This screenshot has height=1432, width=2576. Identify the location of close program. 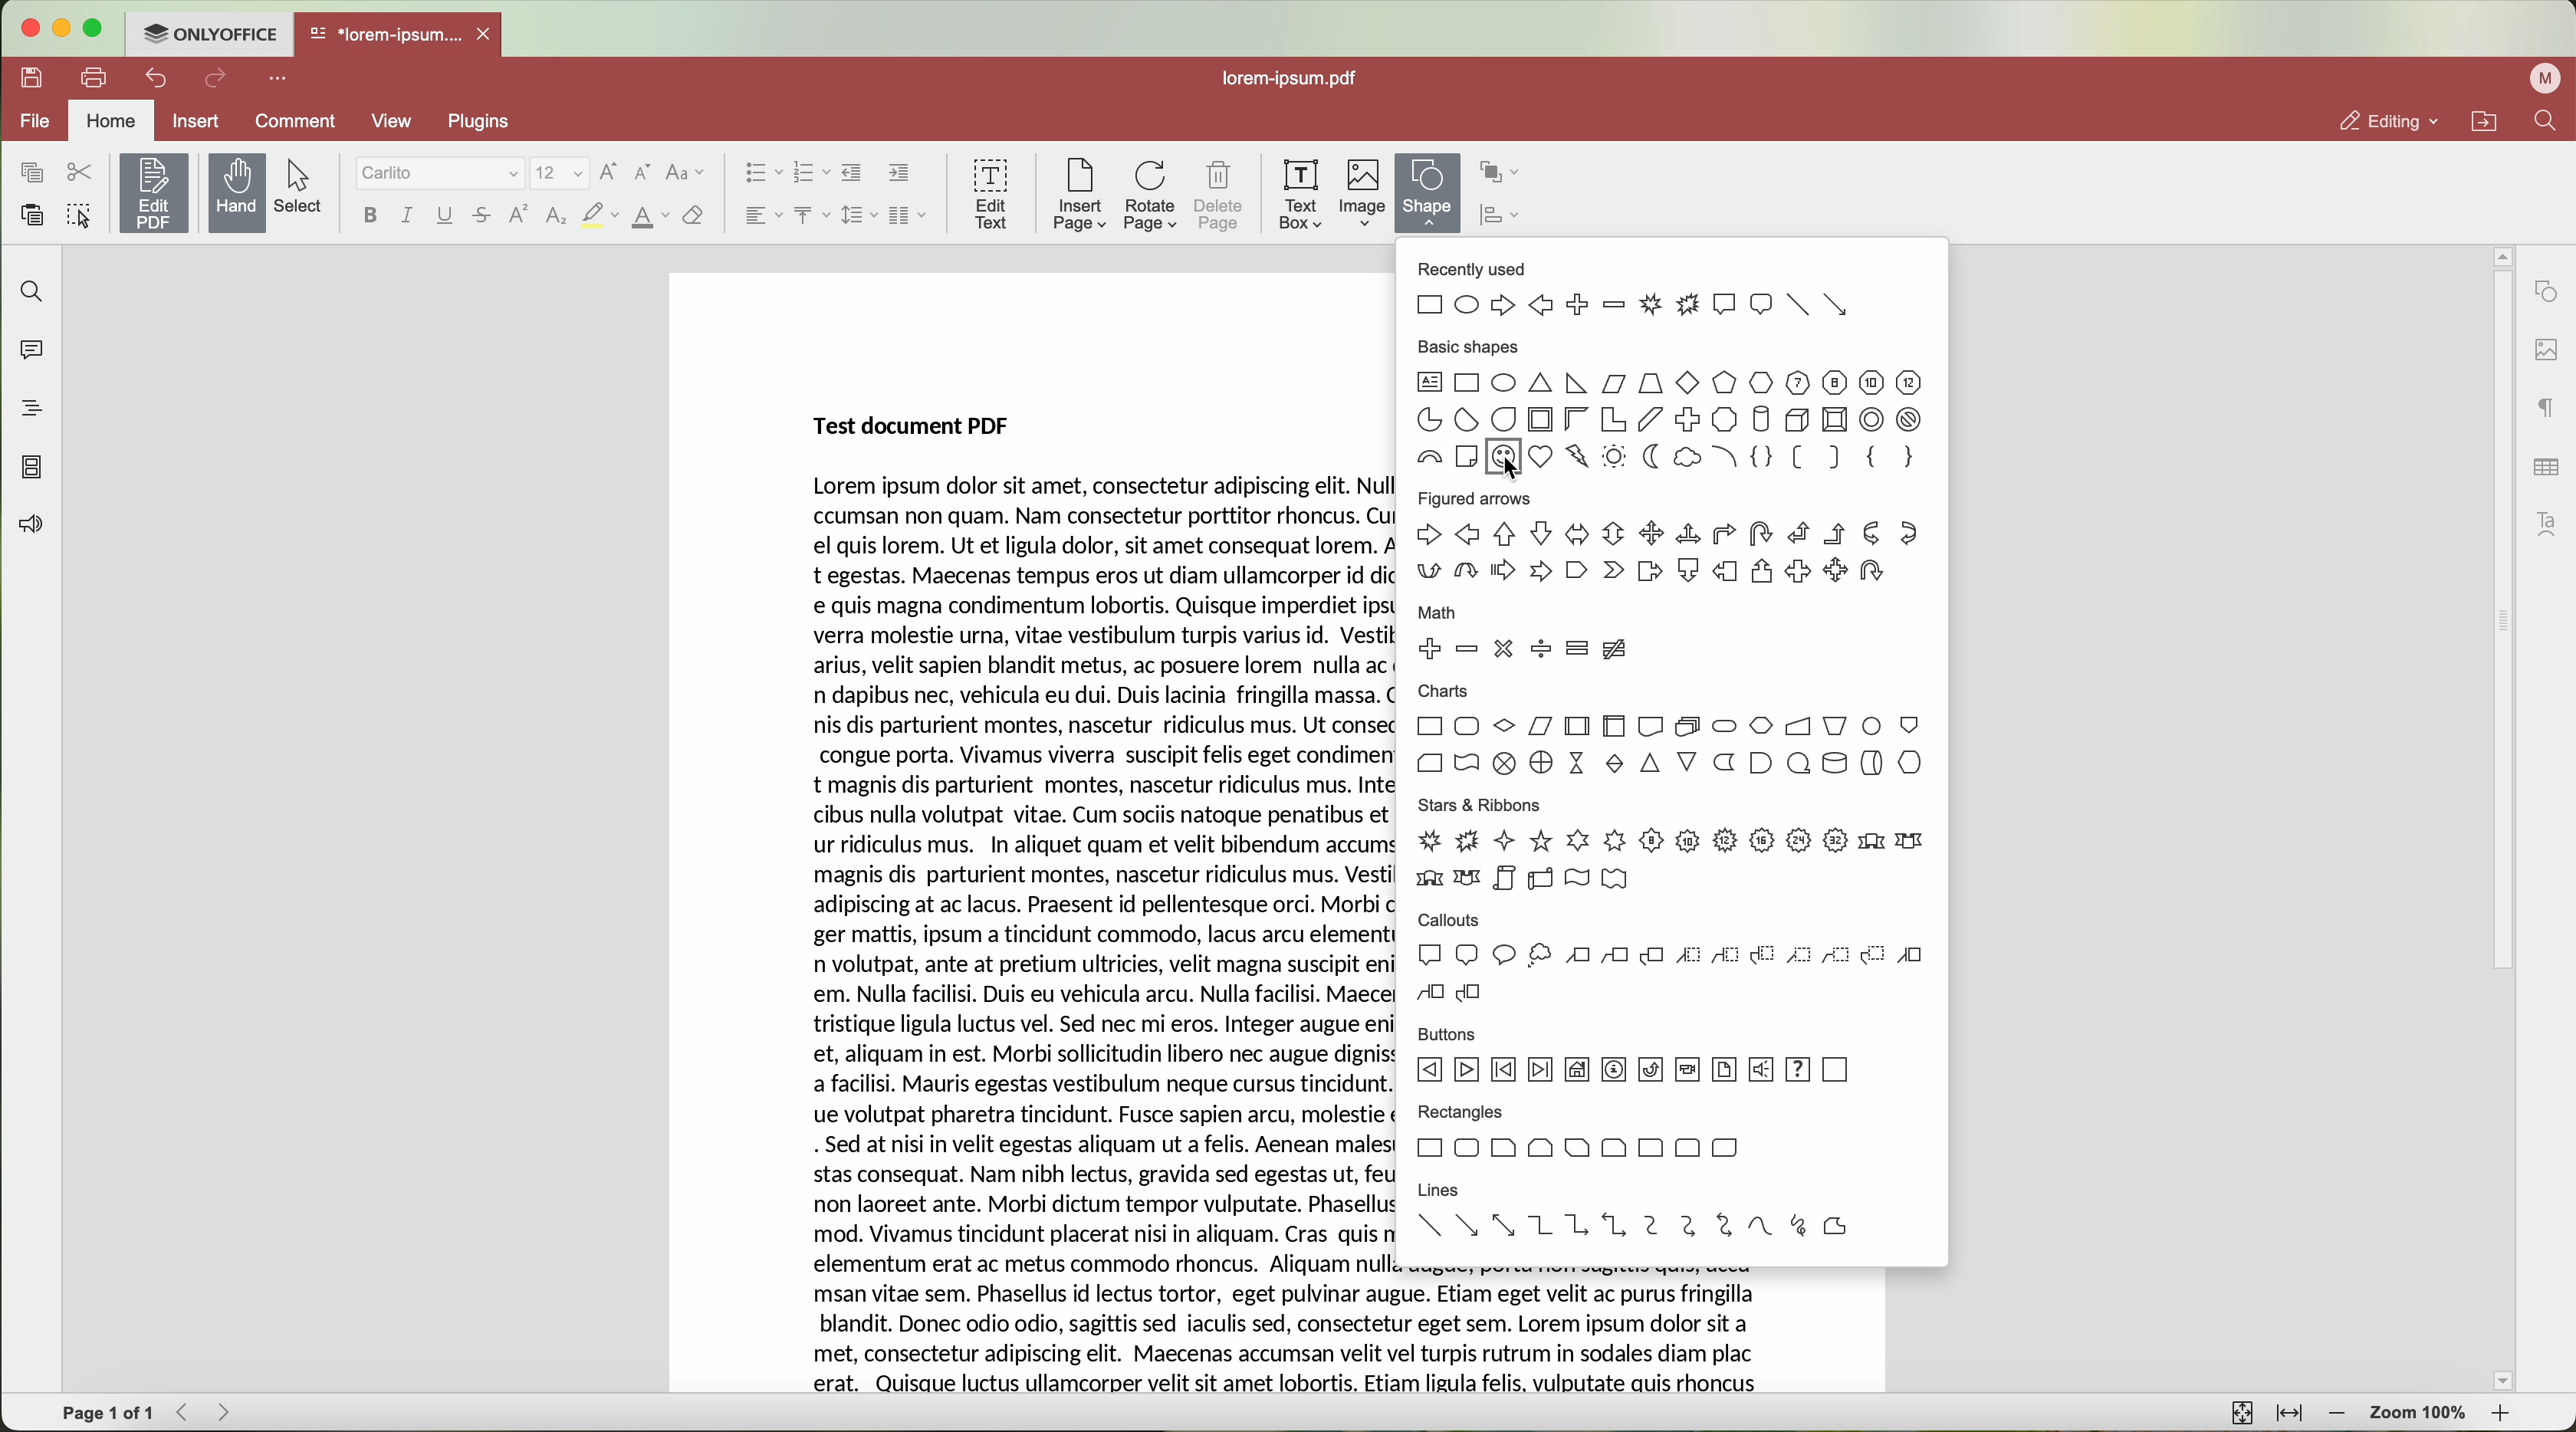
(31, 29).